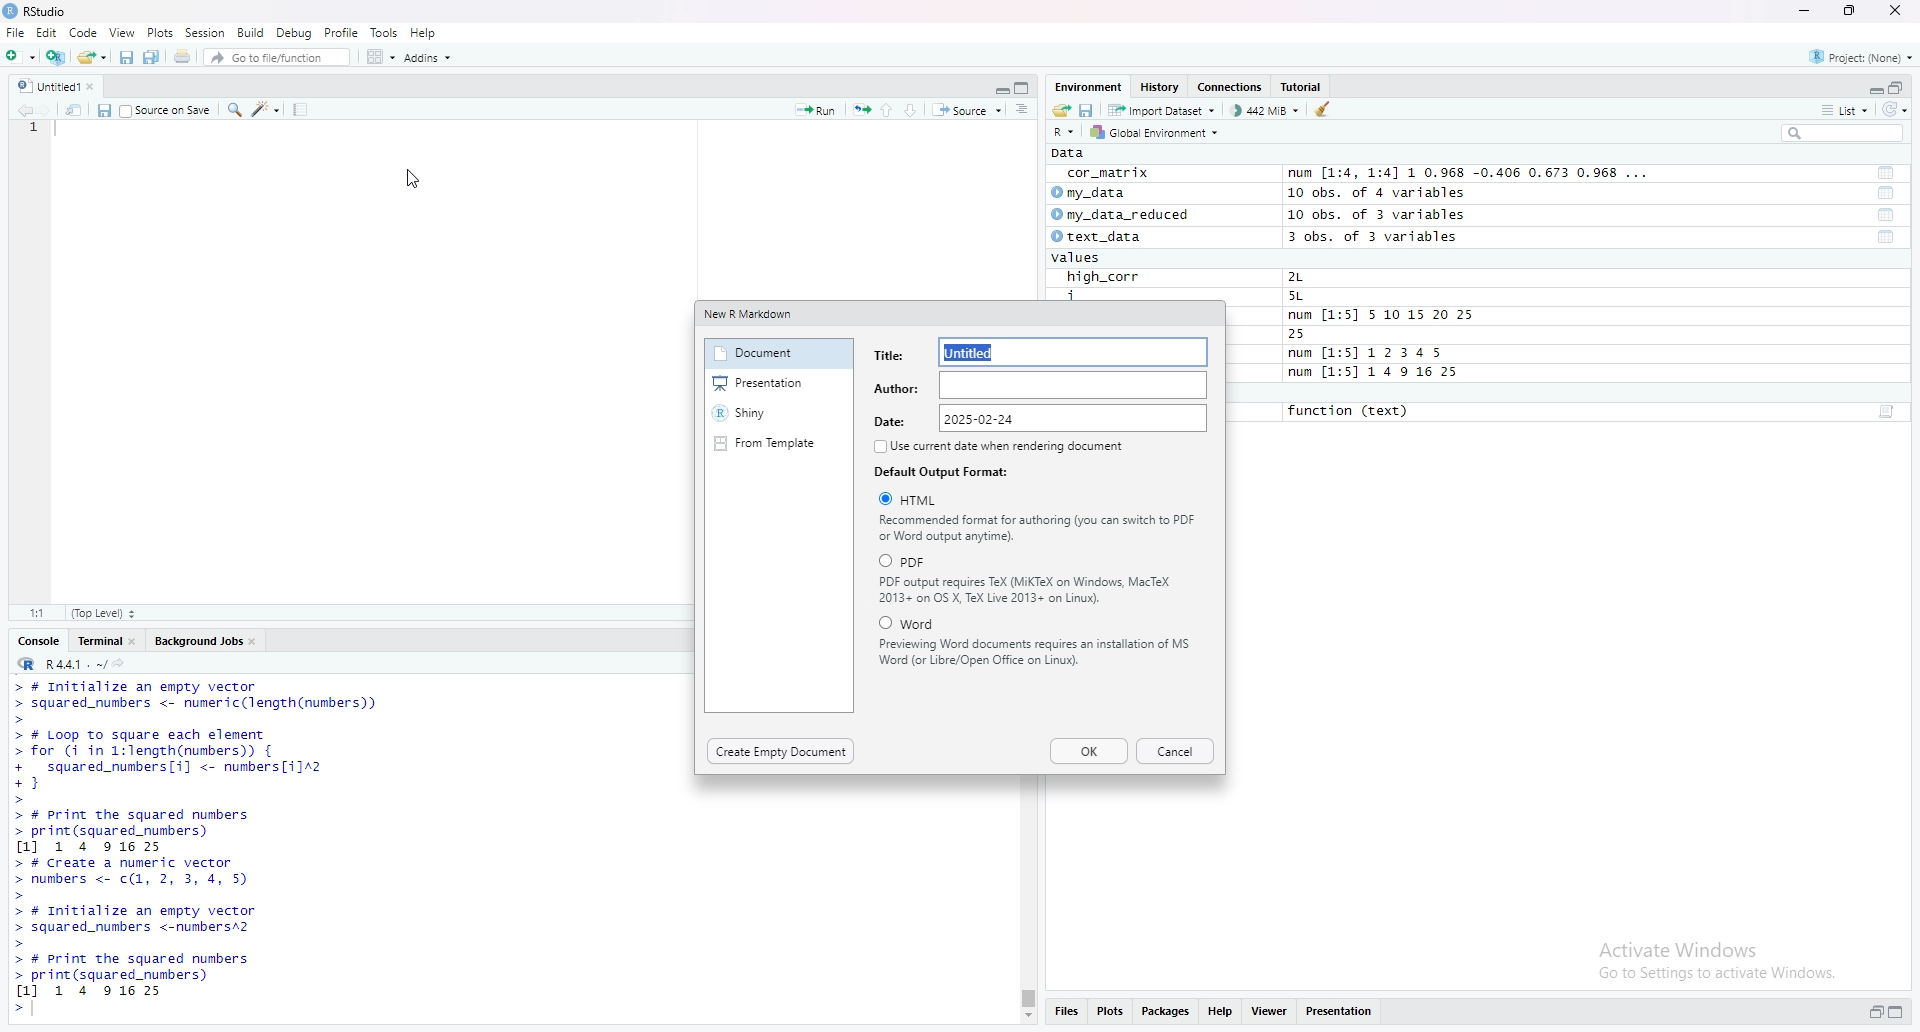 This screenshot has height=1032, width=1920. I want to click on Checkbox, so click(880, 561).